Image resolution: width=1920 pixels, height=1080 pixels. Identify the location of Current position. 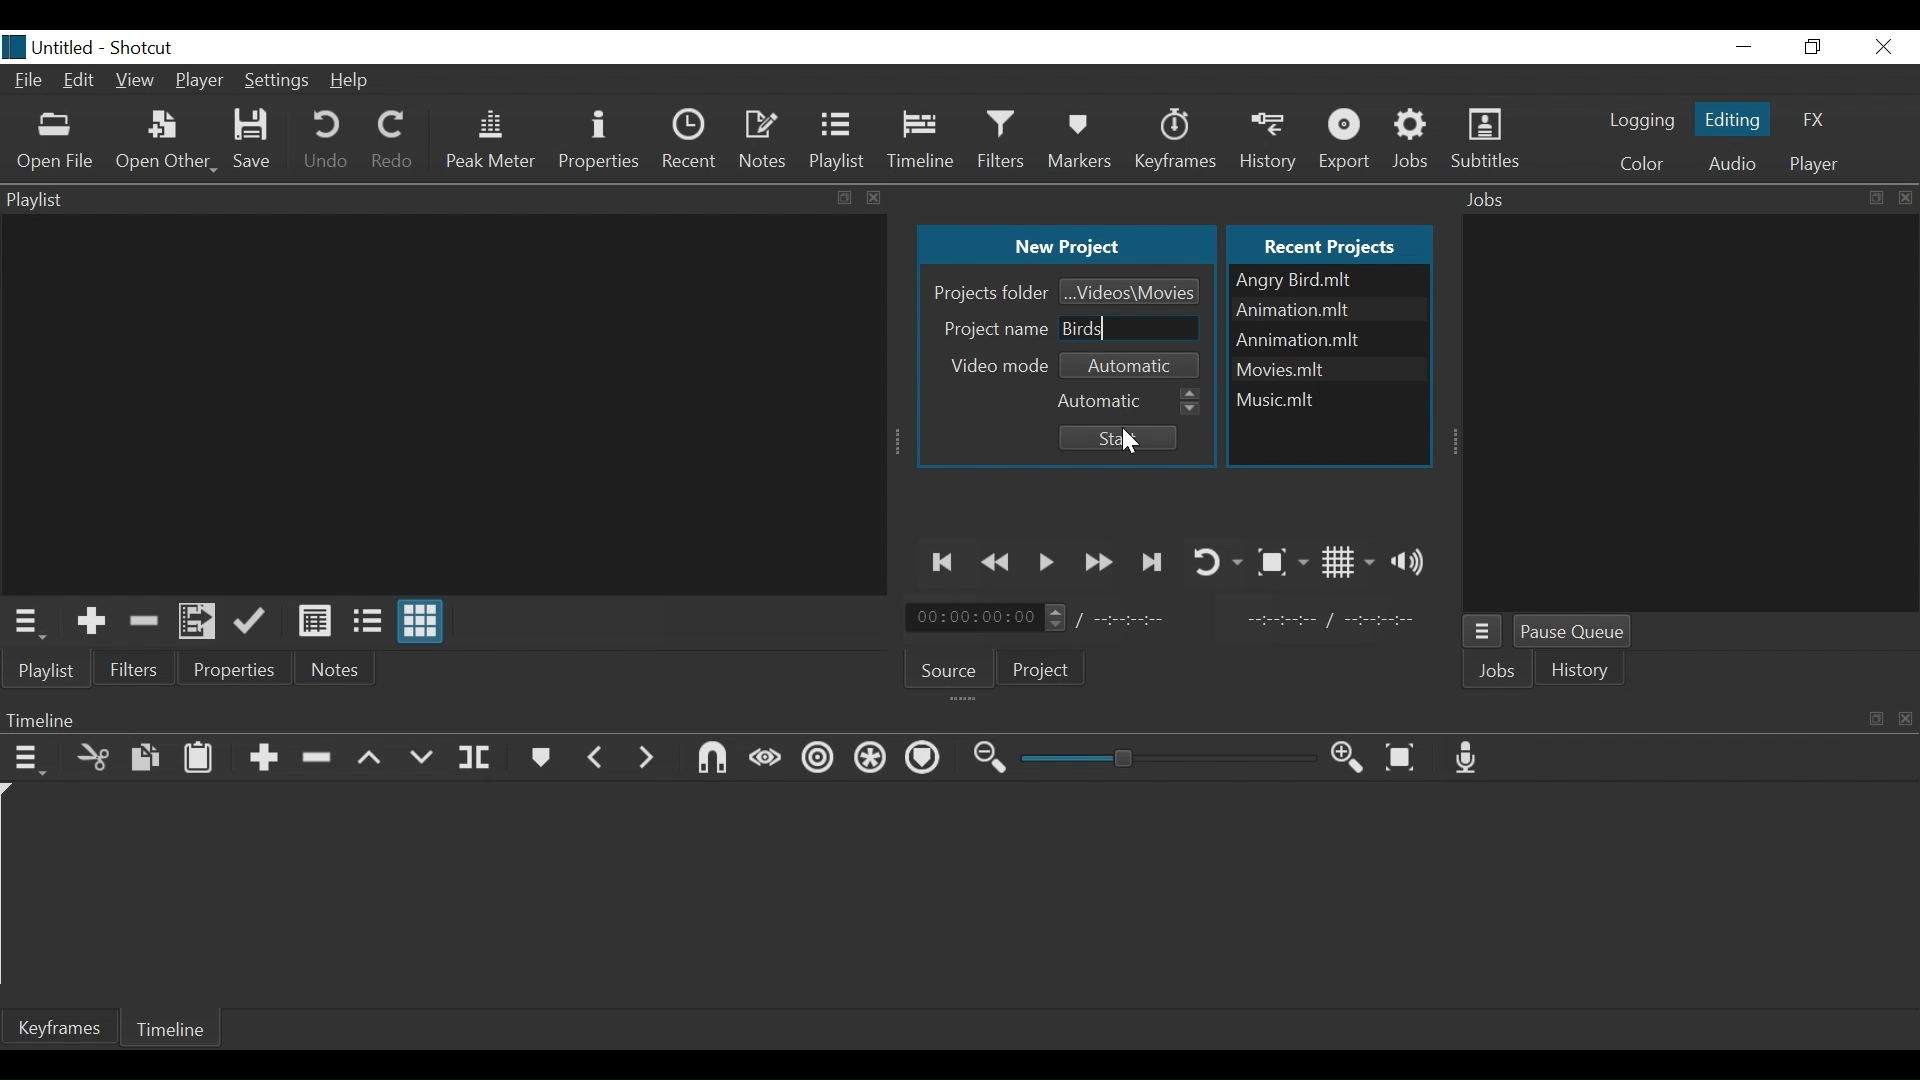
(991, 618).